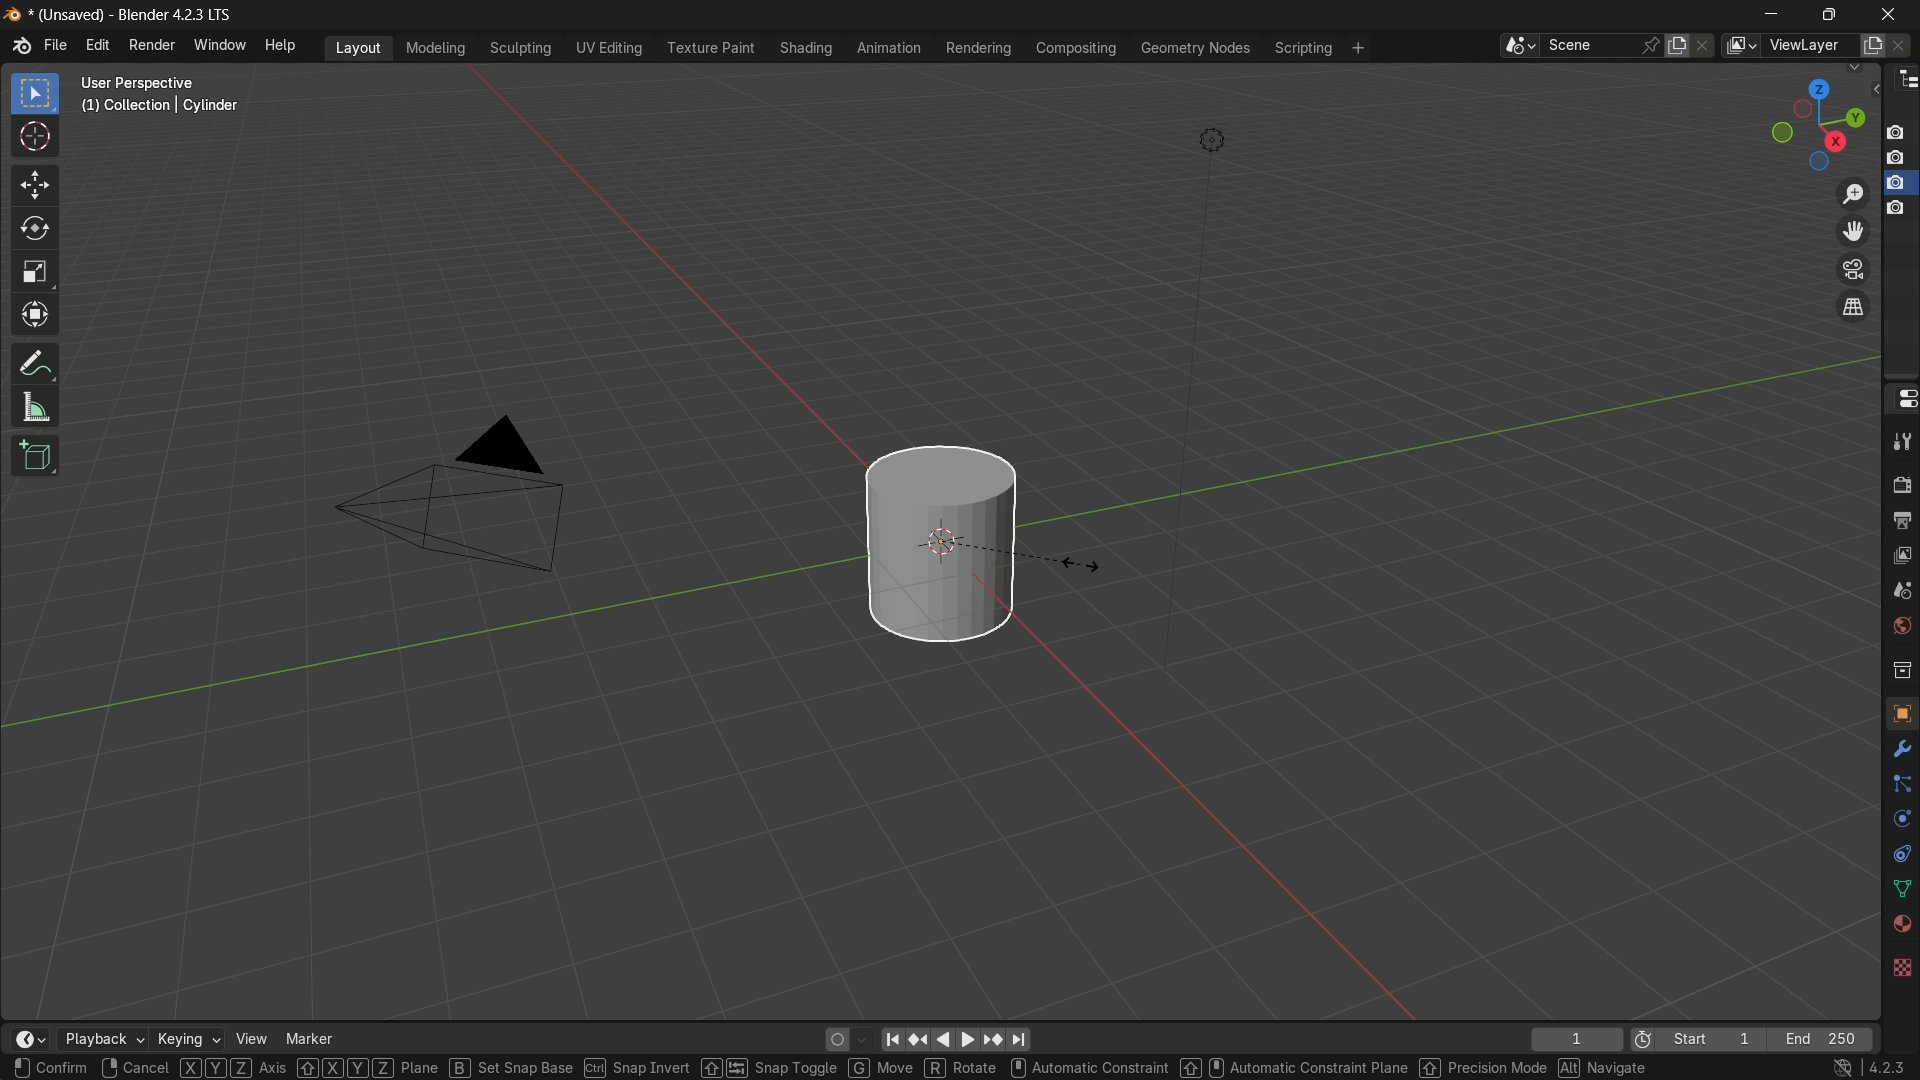  I want to click on properties, so click(1901, 398).